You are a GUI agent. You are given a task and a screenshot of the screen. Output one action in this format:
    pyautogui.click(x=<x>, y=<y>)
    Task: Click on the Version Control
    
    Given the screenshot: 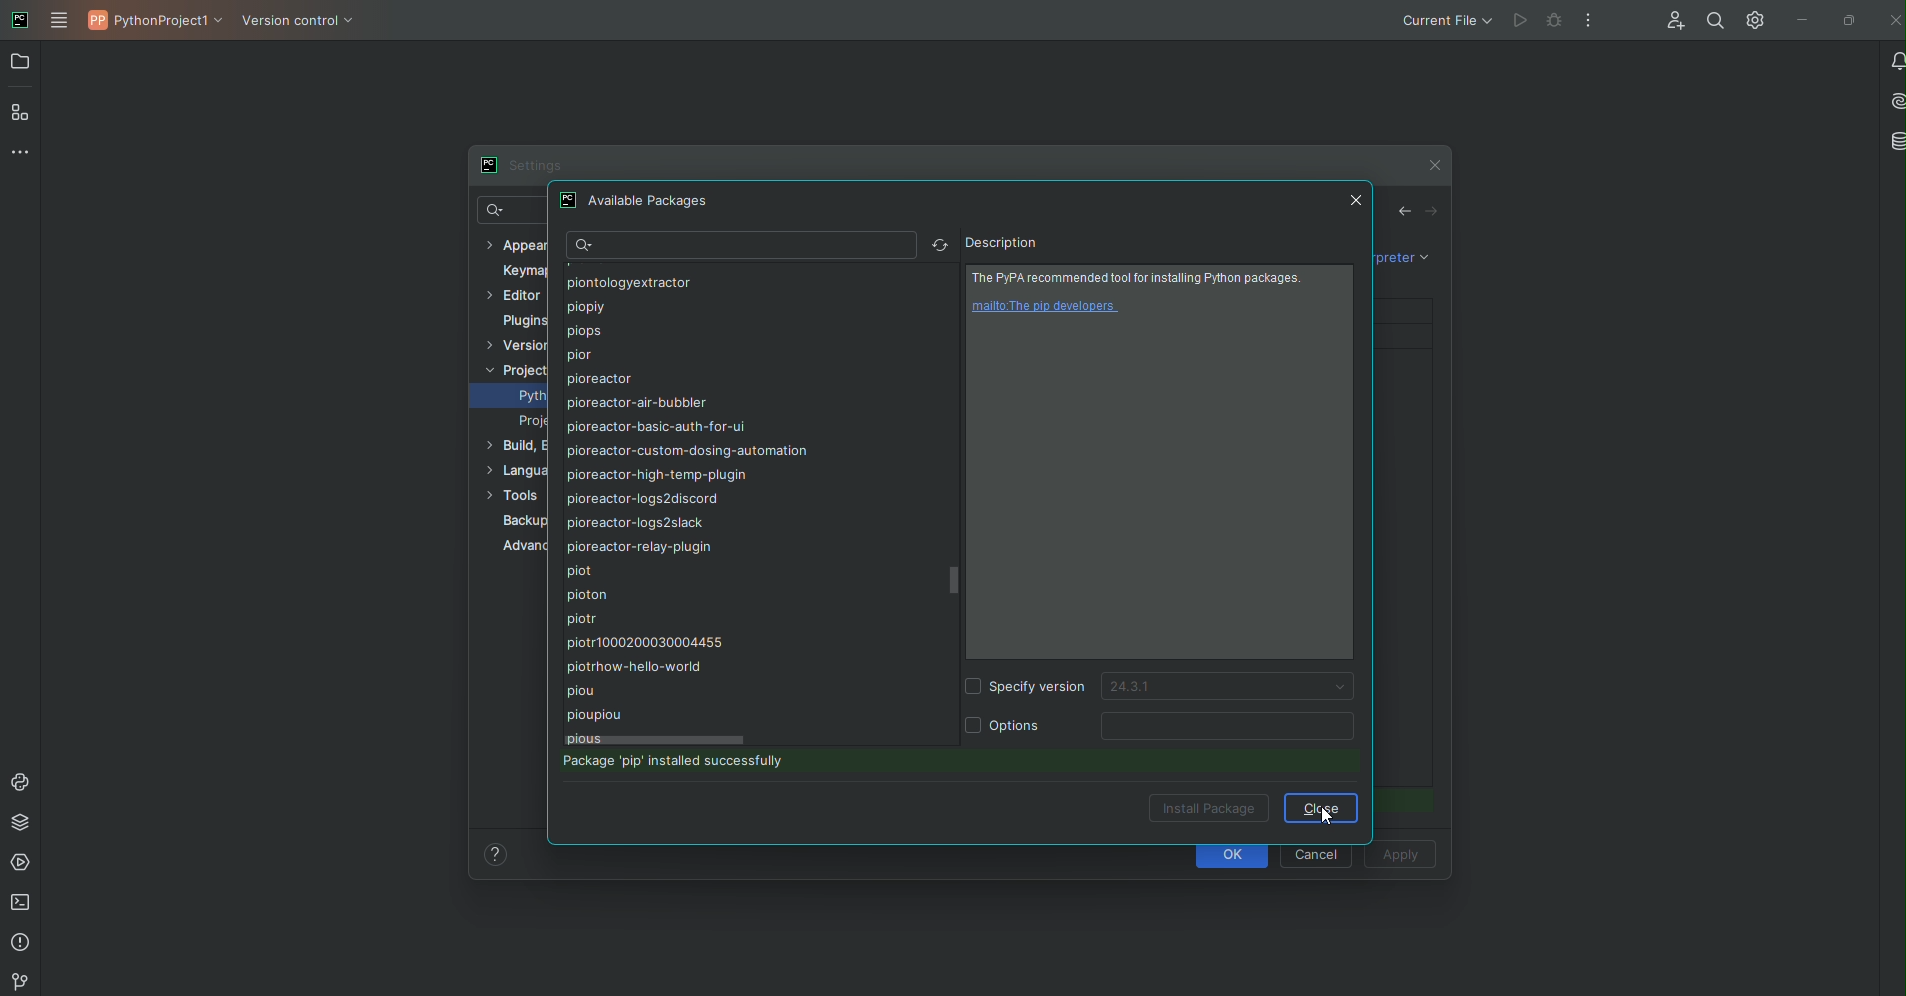 What is the action you would take?
    pyautogui.click(x=19, y=981)
    